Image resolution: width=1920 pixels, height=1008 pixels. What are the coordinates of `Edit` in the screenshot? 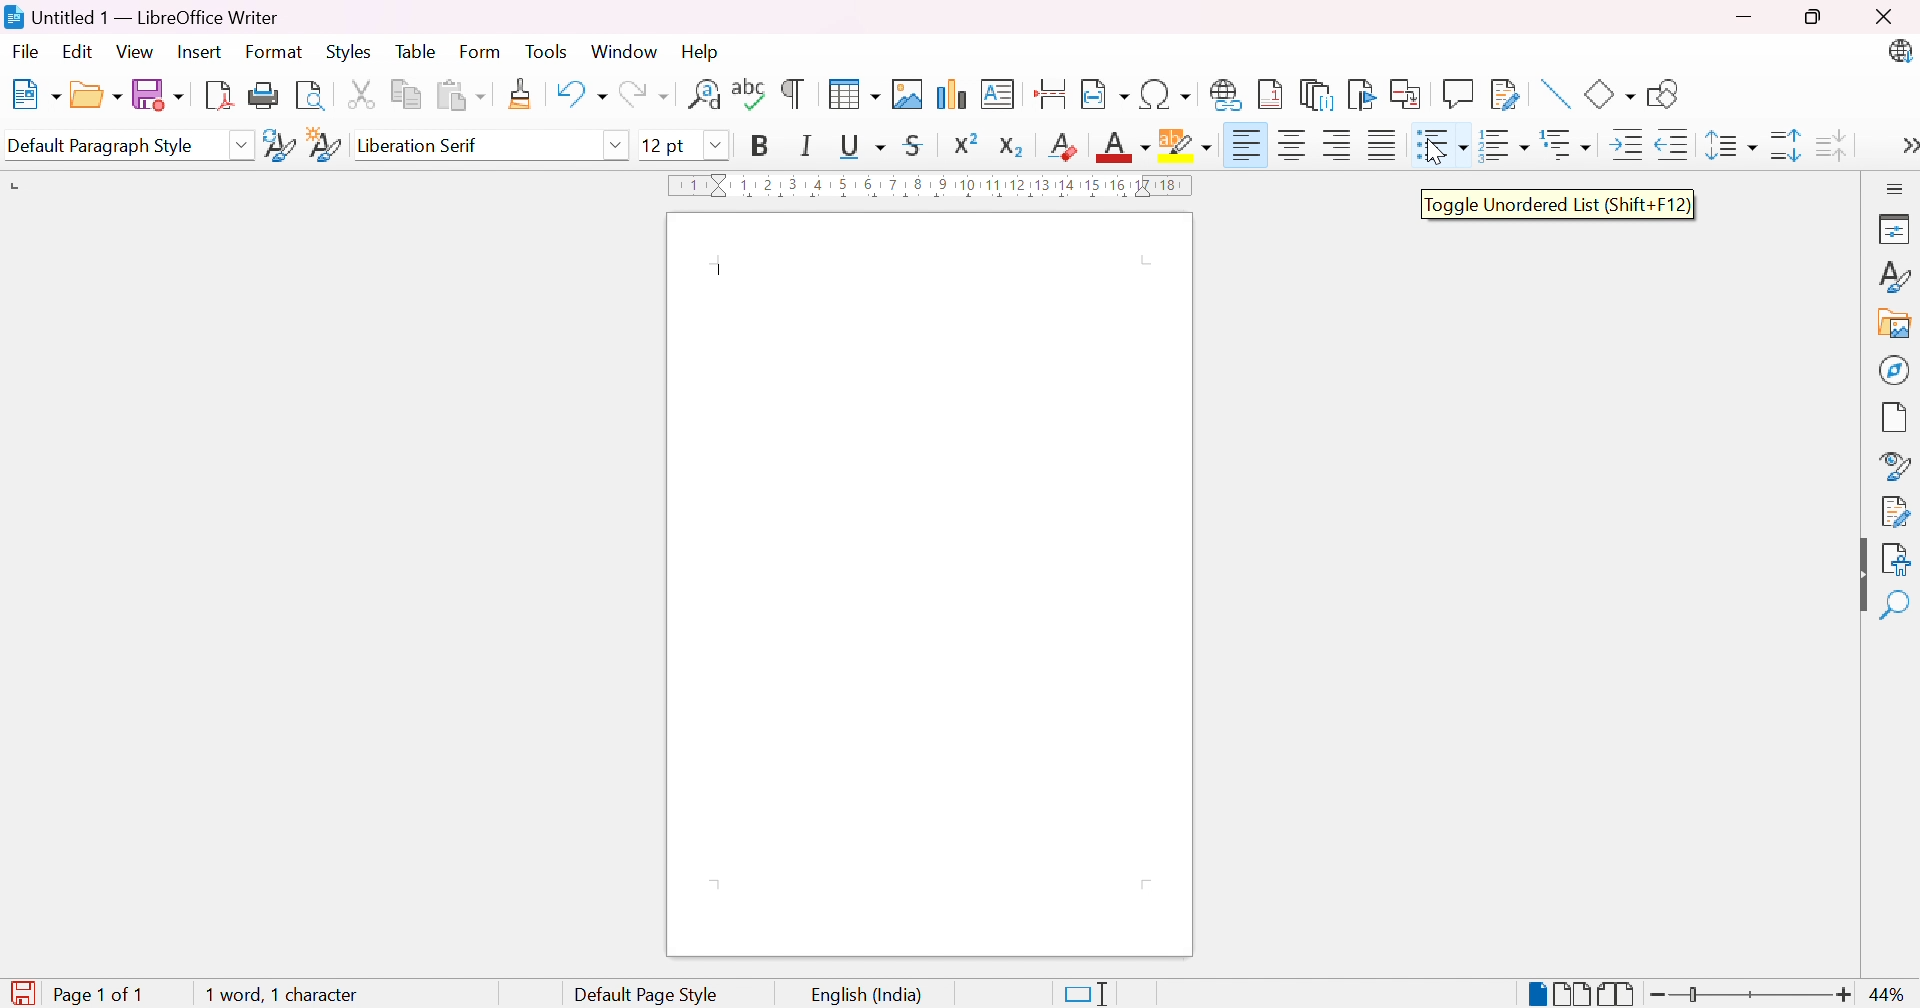 It's located at (81, 54).